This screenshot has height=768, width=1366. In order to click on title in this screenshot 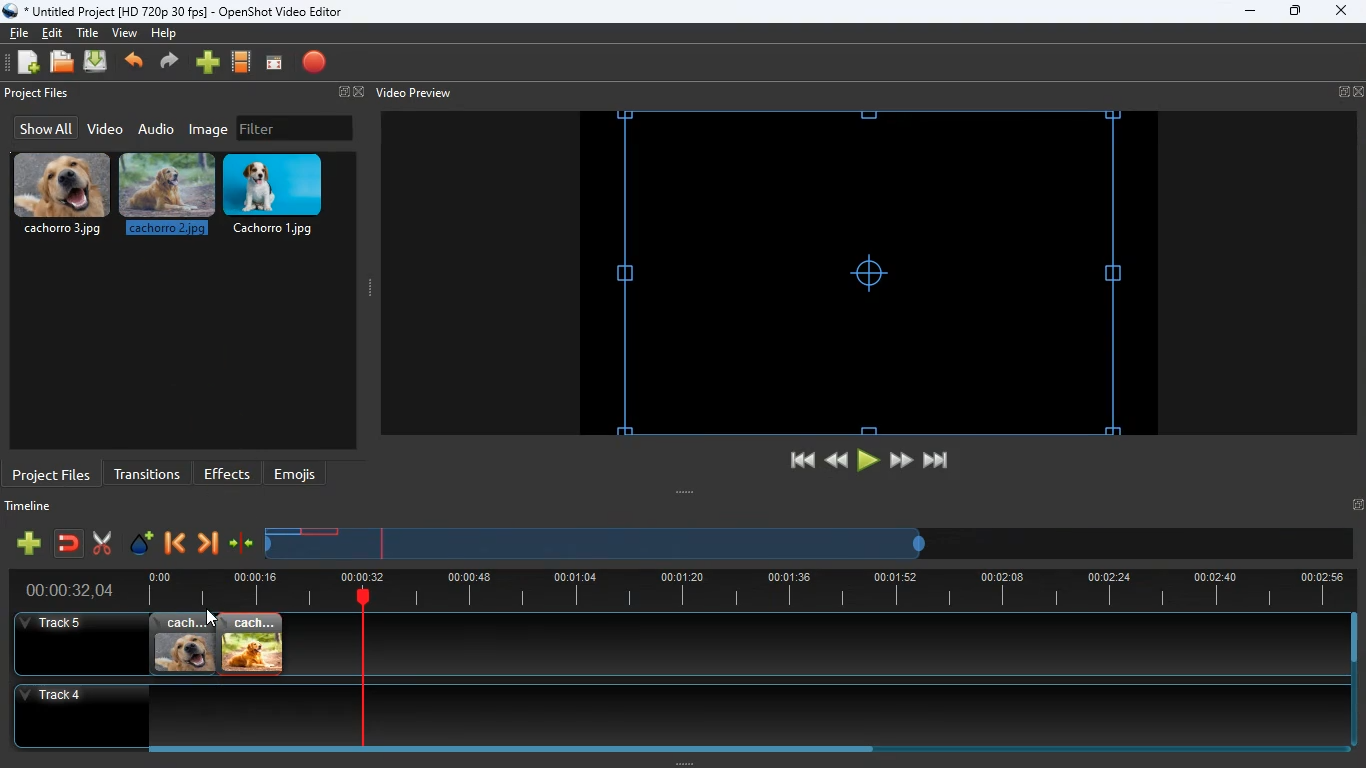, I will do `click(90, 32)`.